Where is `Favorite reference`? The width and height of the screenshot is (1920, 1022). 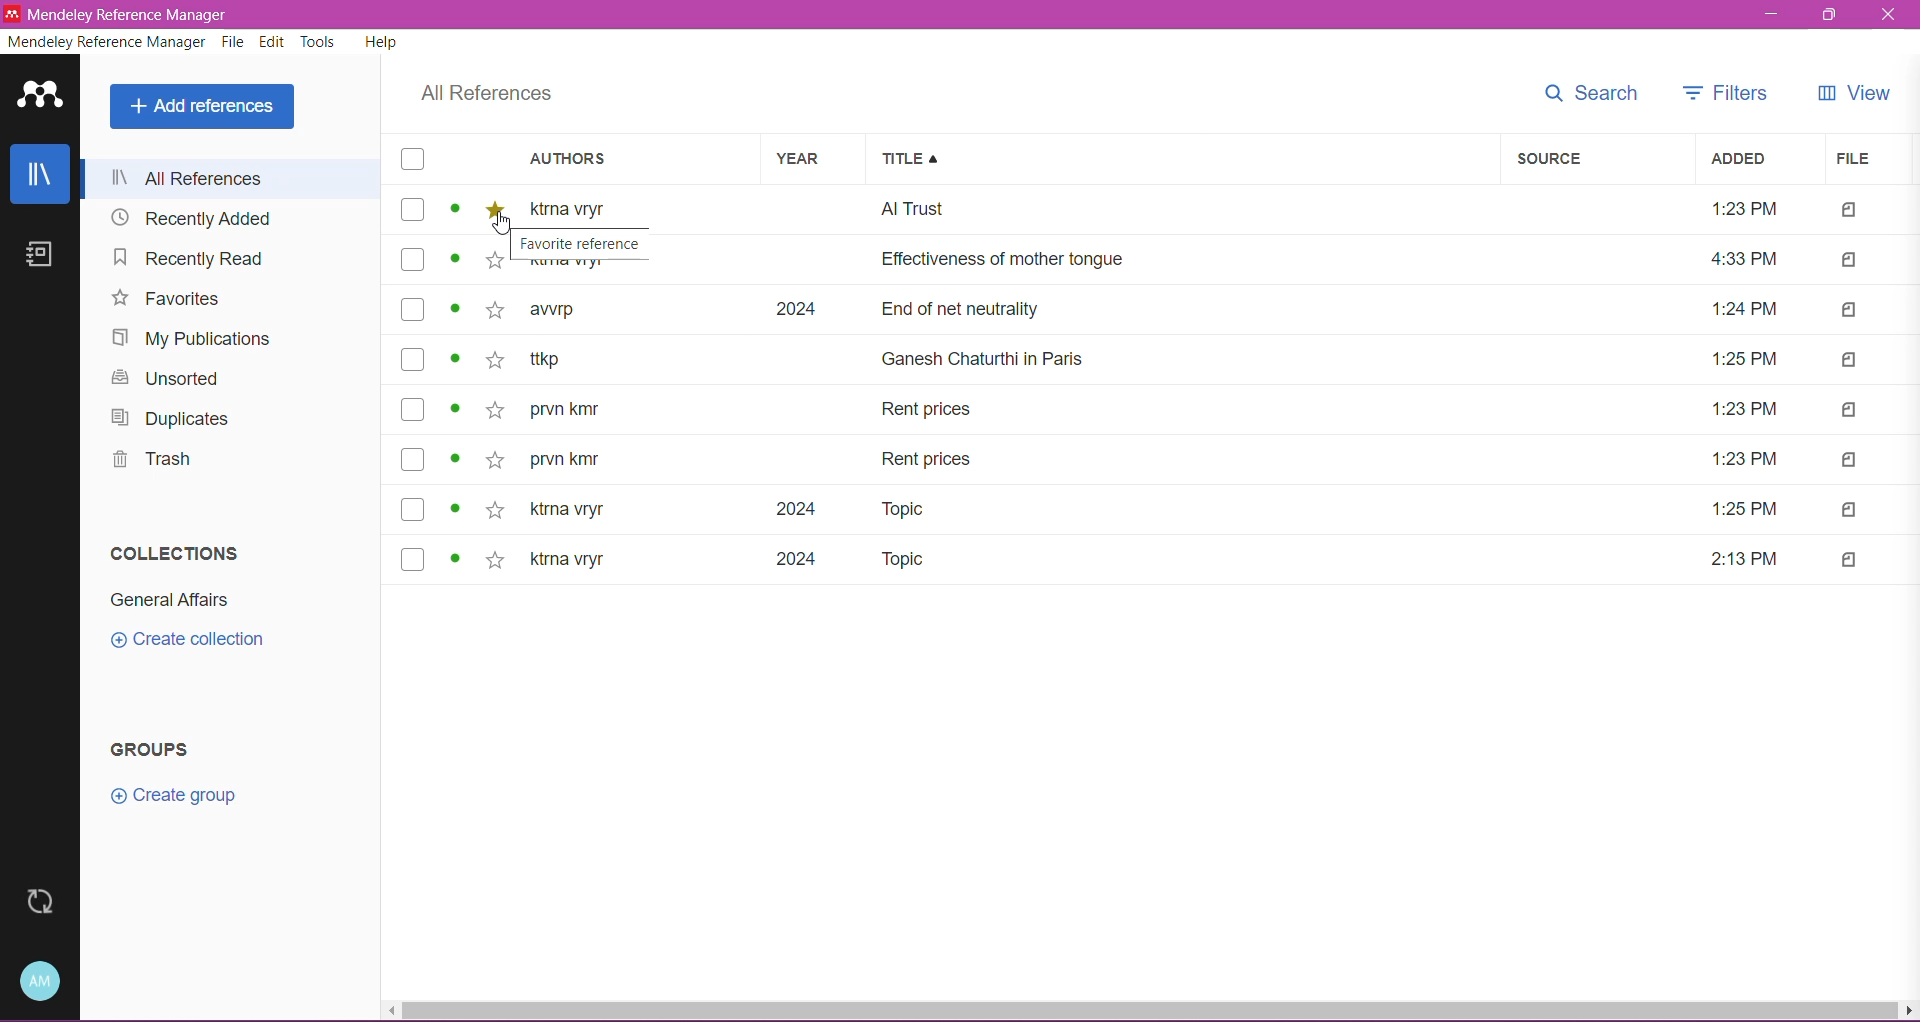 Favorite reference is located at coordinates (584, 247).